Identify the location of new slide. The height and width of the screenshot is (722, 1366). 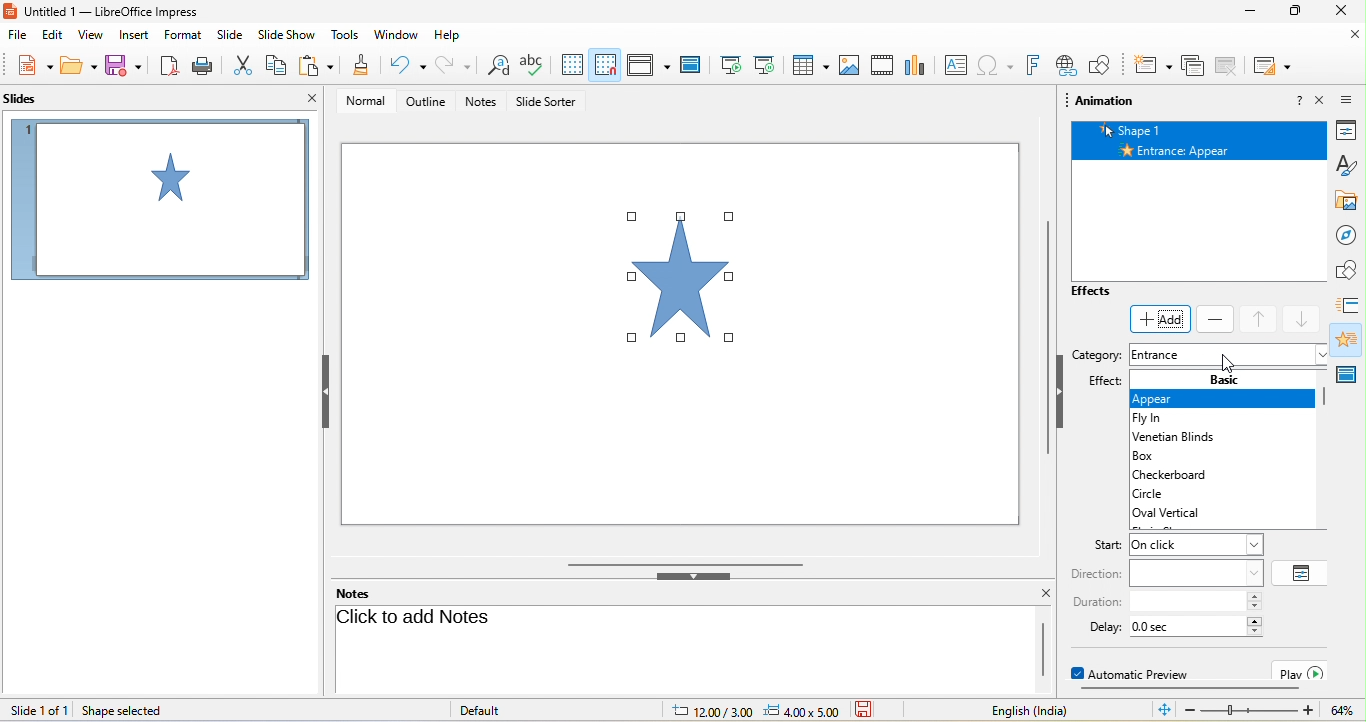
(1153, 67).